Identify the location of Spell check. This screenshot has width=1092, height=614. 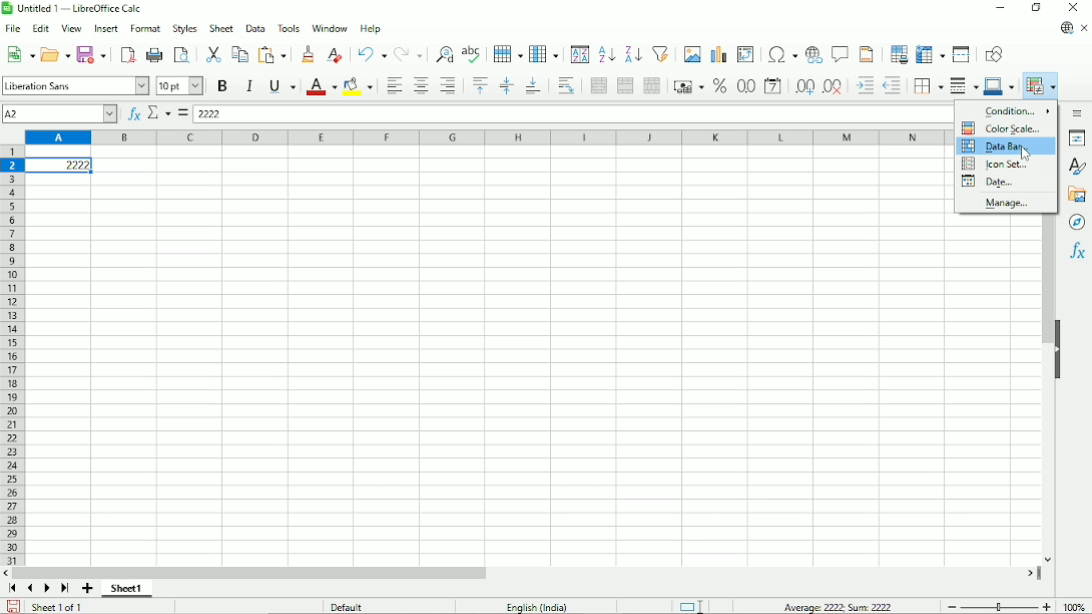
(473, 53).